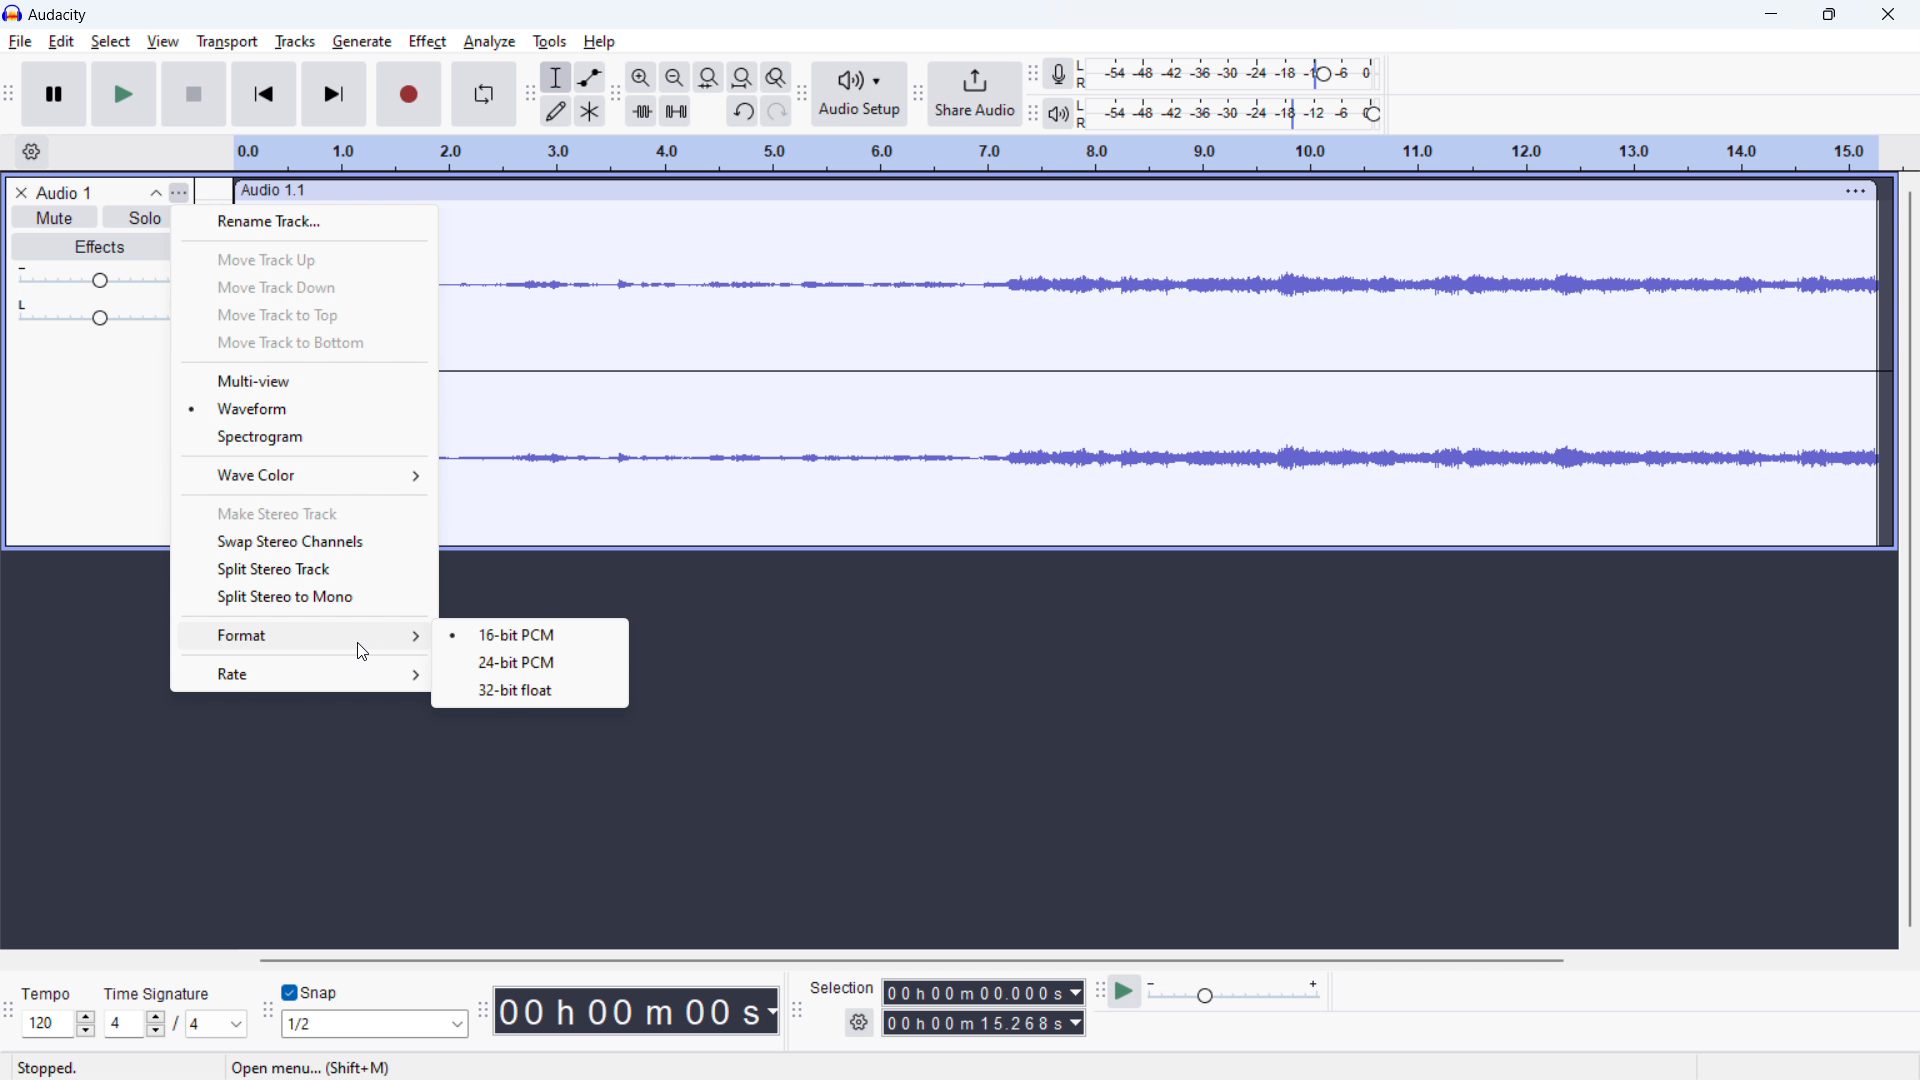 Image resolution: width=1920 pixels, height=1080 pixels. Describe the element at coordinates (19, 42) in the screenshot. I see `file` at that location.